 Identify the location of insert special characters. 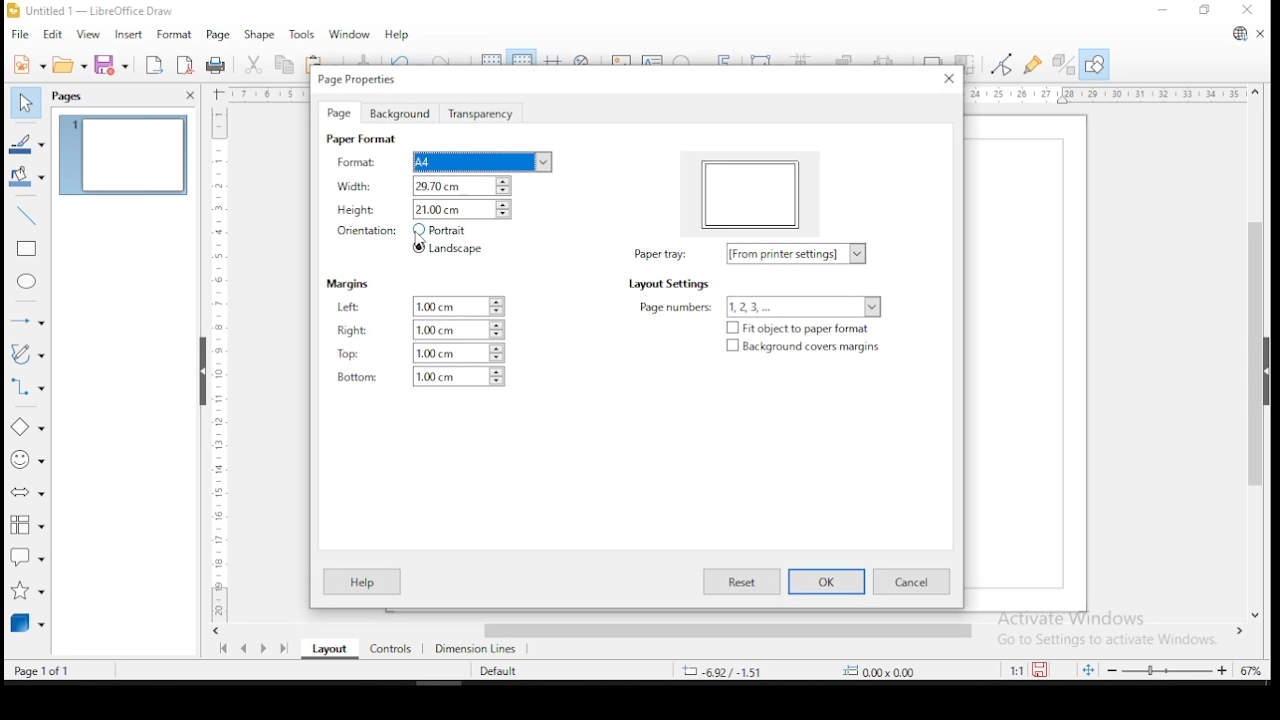
(688, 59).